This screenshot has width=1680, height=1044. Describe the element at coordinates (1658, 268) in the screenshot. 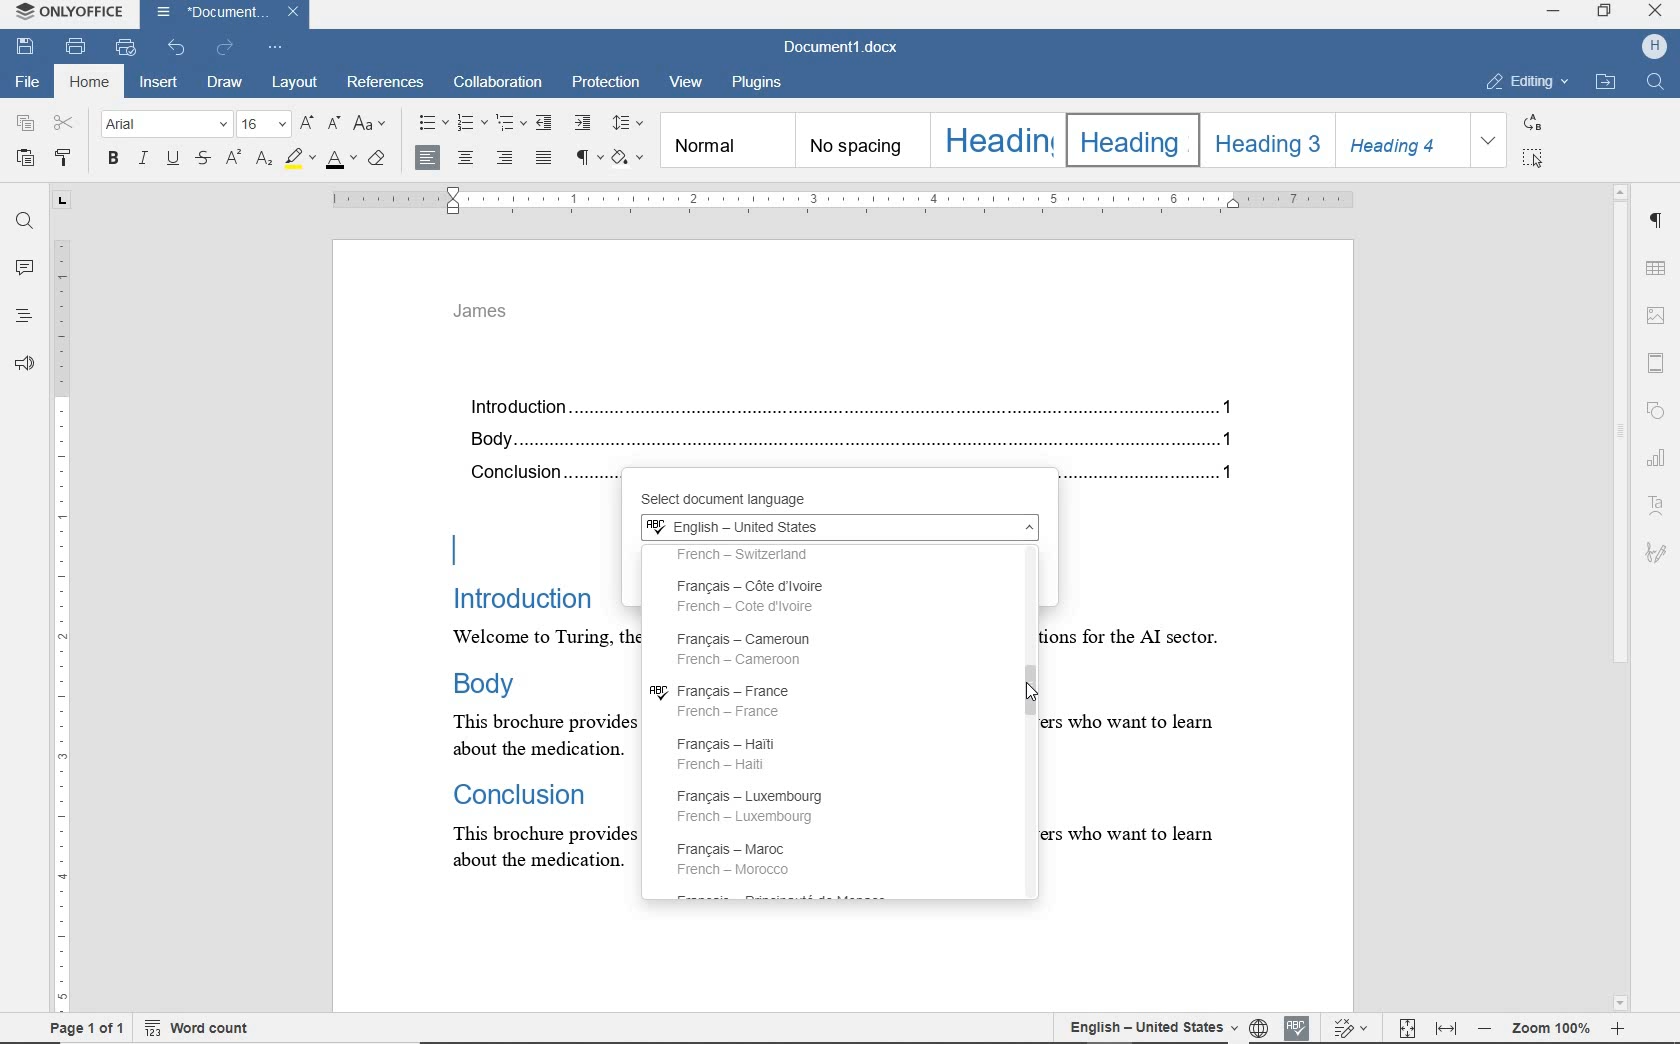

I see `table` at that location.